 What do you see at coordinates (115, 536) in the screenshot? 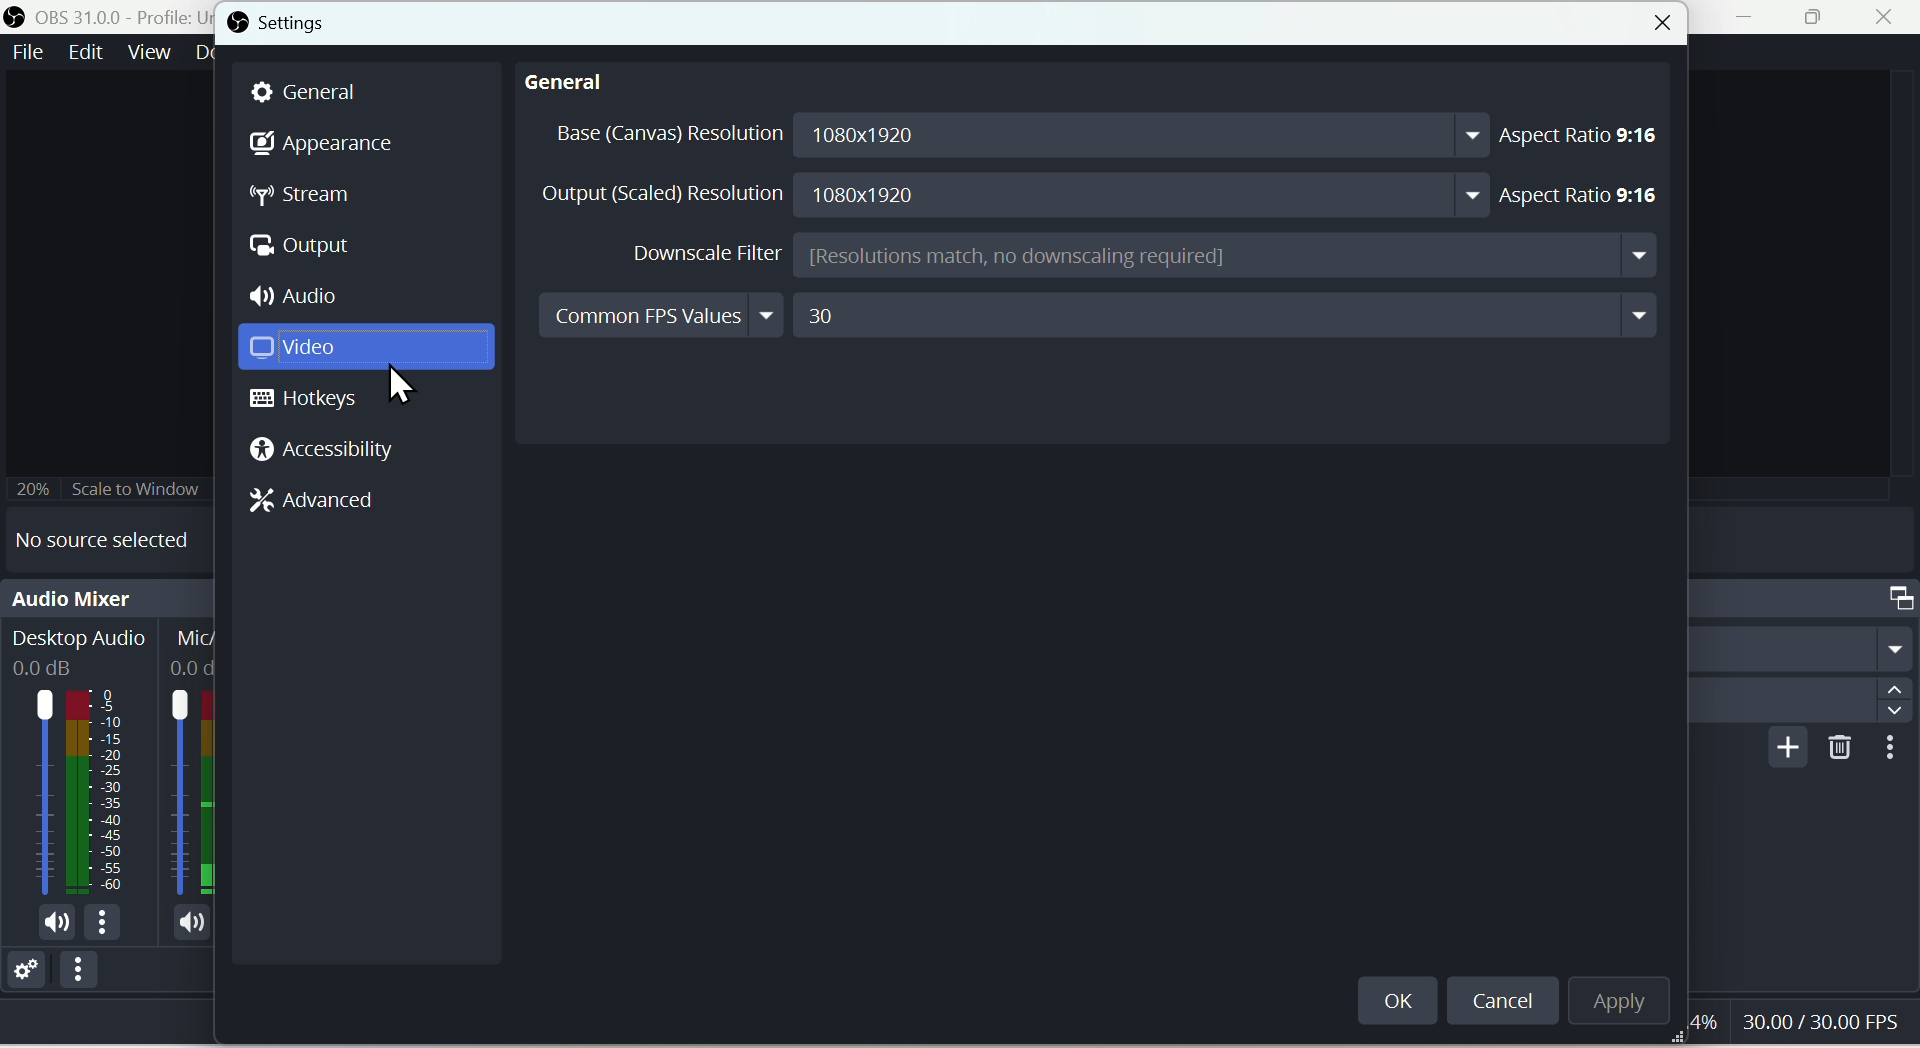
I see `No source selected` at bounding box center [115, 536].